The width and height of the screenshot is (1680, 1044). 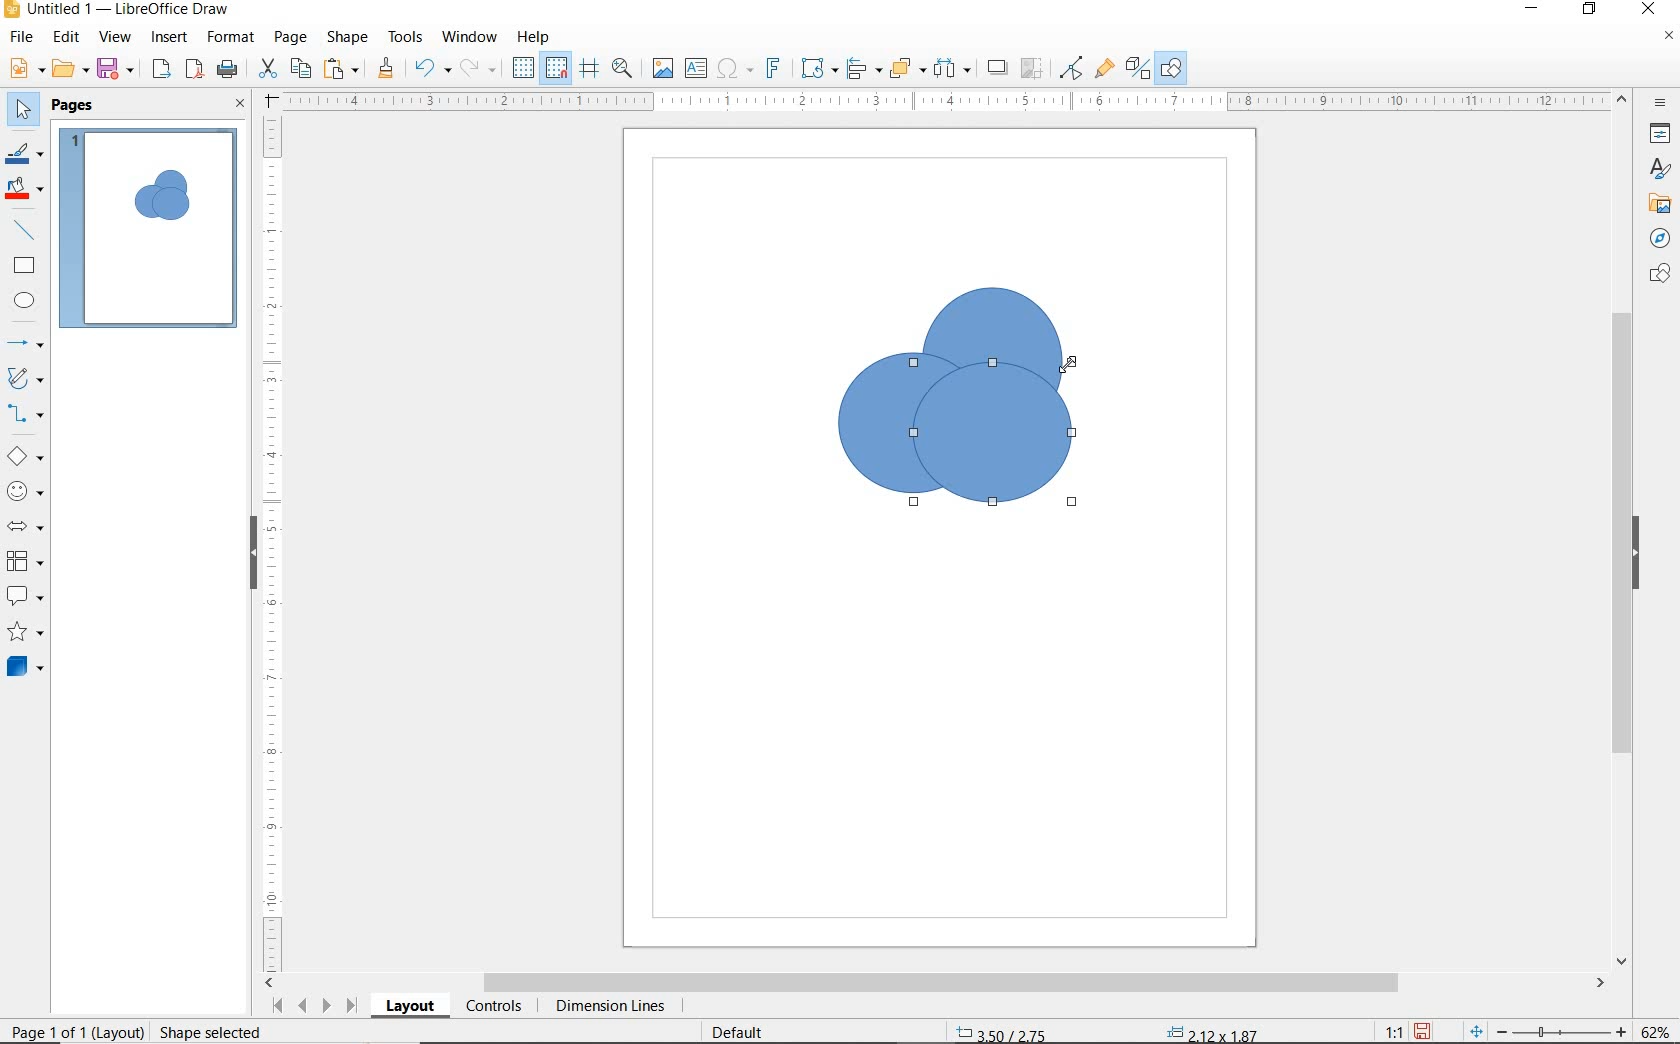 What do you see at coordinates (173, 190) in the screenshot?
I see `CIRCLE ADDED` at bounding box center [173, 190].